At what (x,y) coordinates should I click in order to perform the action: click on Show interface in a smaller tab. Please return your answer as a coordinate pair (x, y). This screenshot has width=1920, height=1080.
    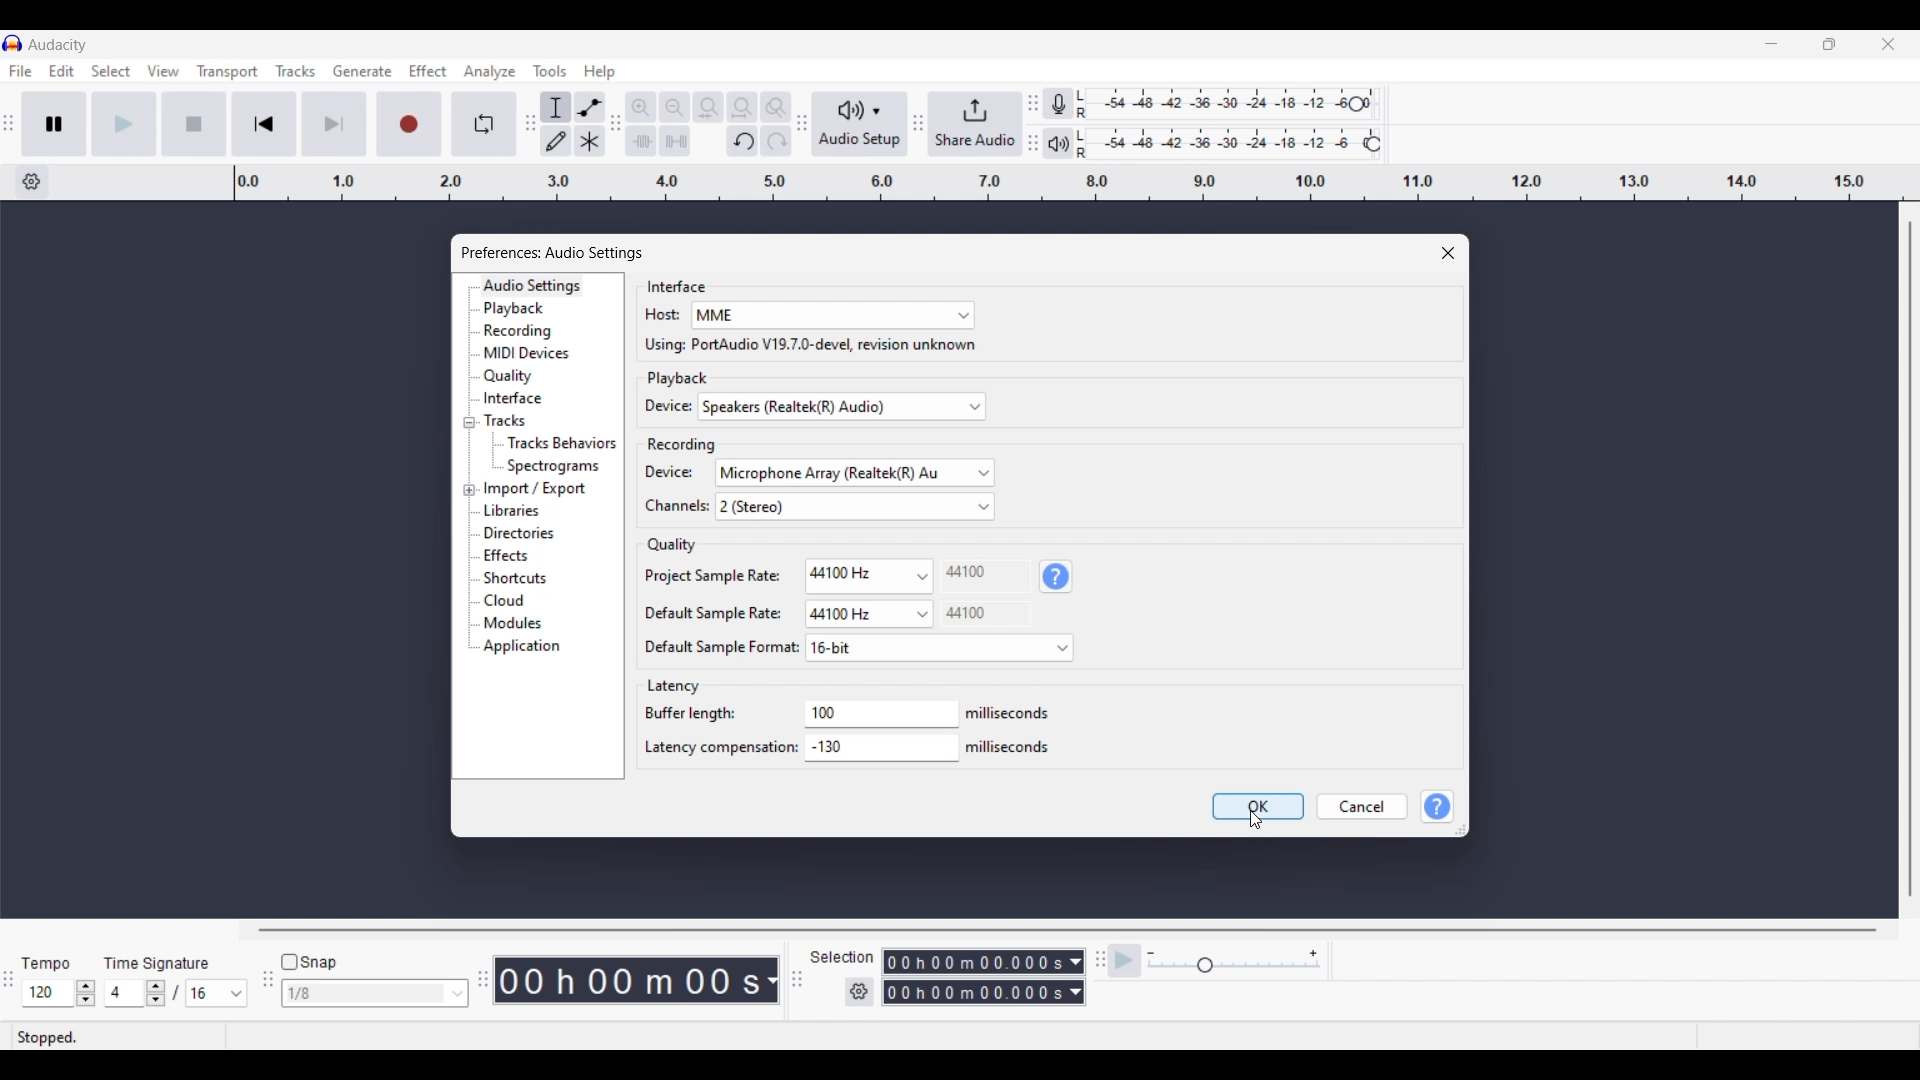
    Looking at the image, I should click on (1829, 44).